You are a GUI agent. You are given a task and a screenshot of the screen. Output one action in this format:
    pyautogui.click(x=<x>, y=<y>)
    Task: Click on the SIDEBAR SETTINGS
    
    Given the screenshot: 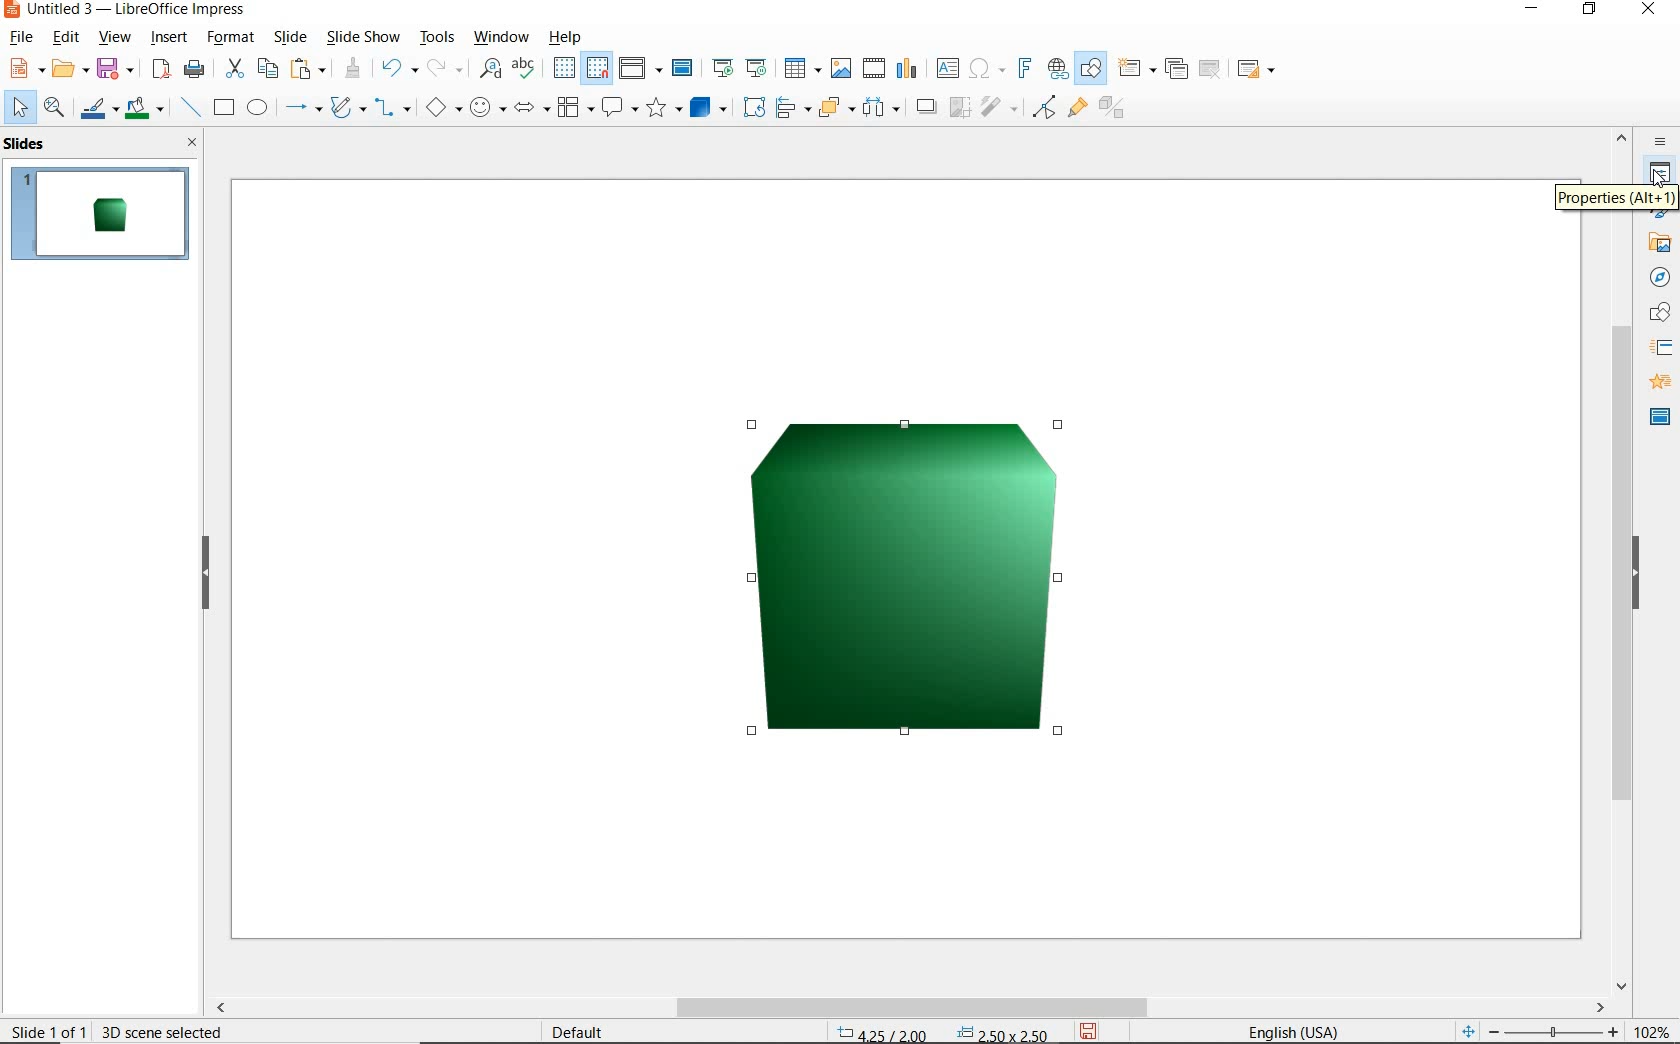 What is the action you would take?
    pyautogui.click(x=1660, y=142)
    